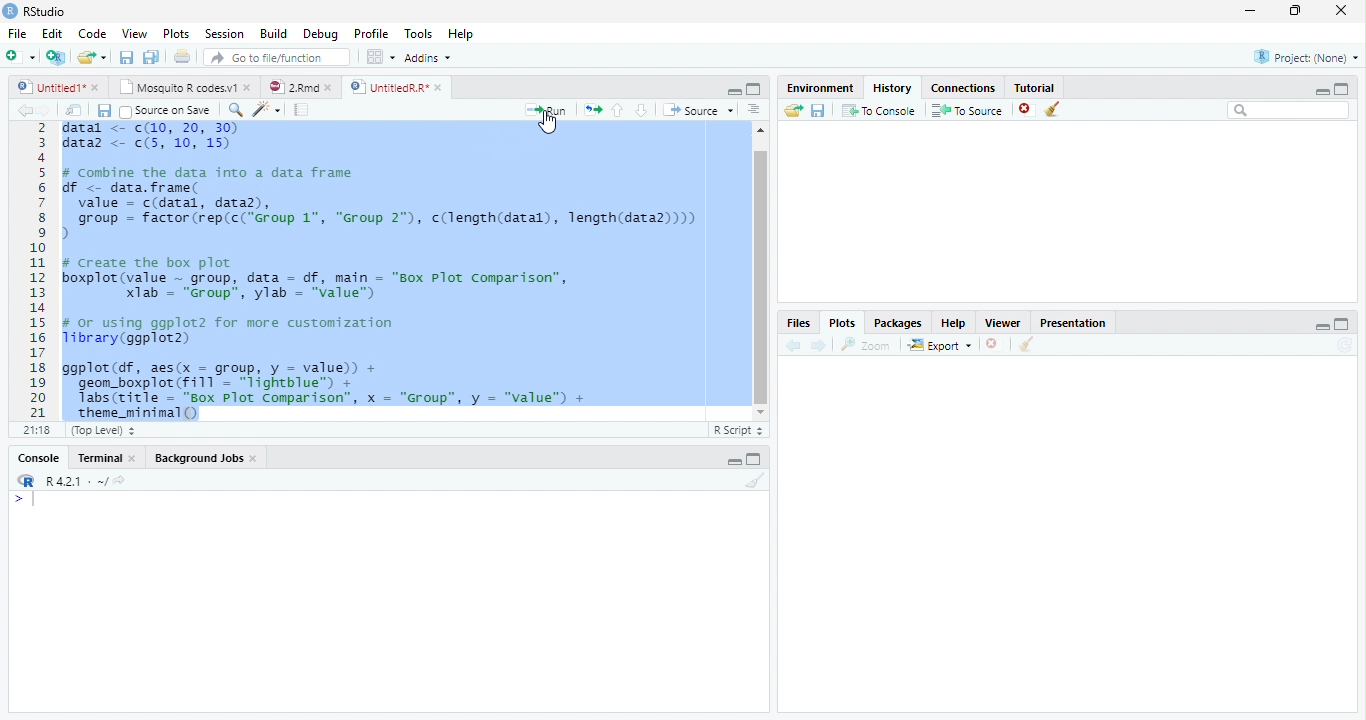  Describe the element at coordinates (49, 87) in the screenshot. I see `Untitled1*` at that location.